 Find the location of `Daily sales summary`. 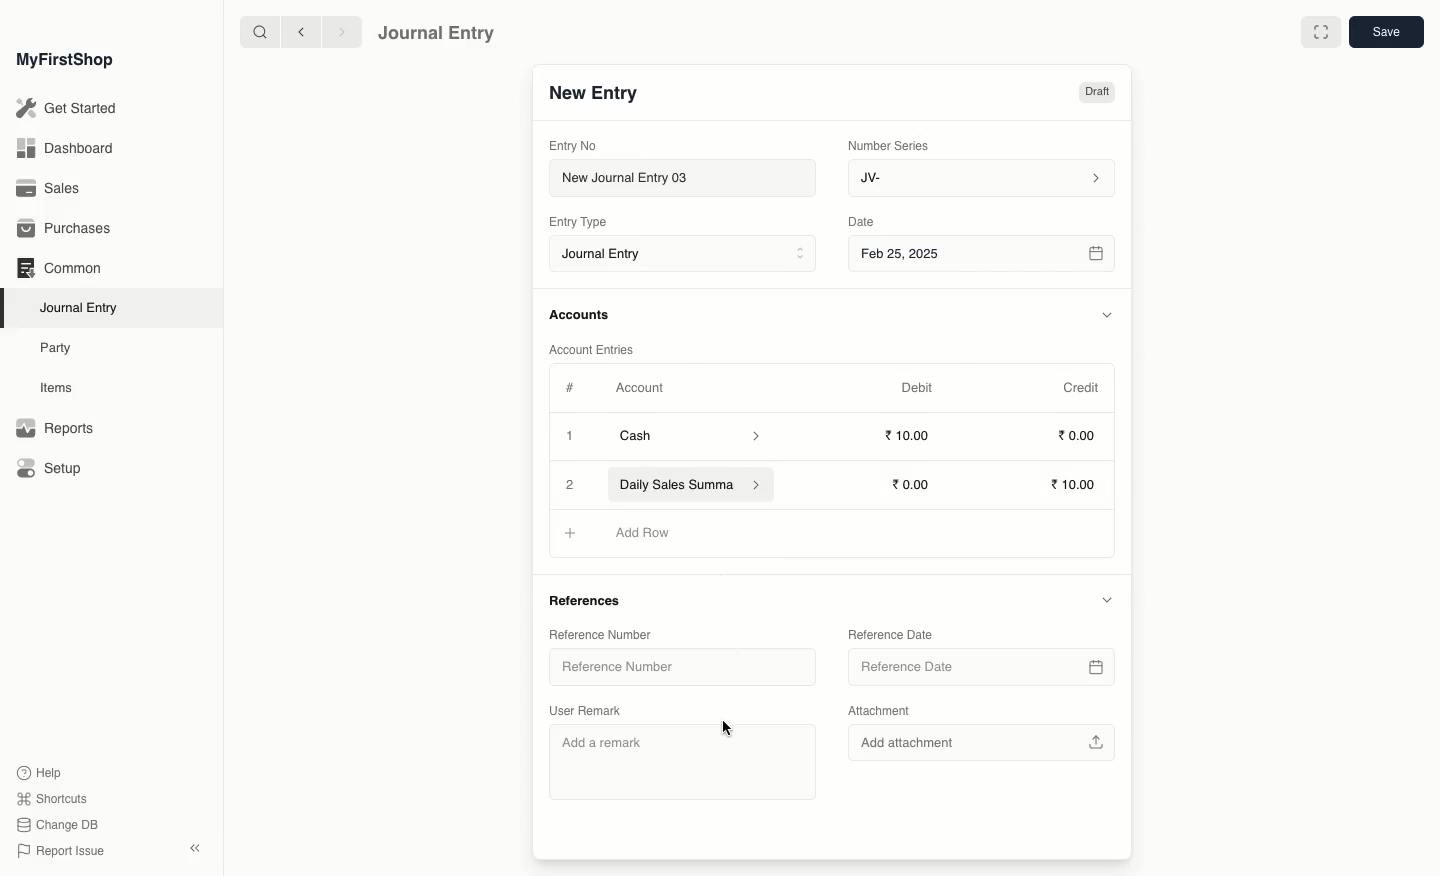

Daily sales summary is located at coordinates (692, 486).